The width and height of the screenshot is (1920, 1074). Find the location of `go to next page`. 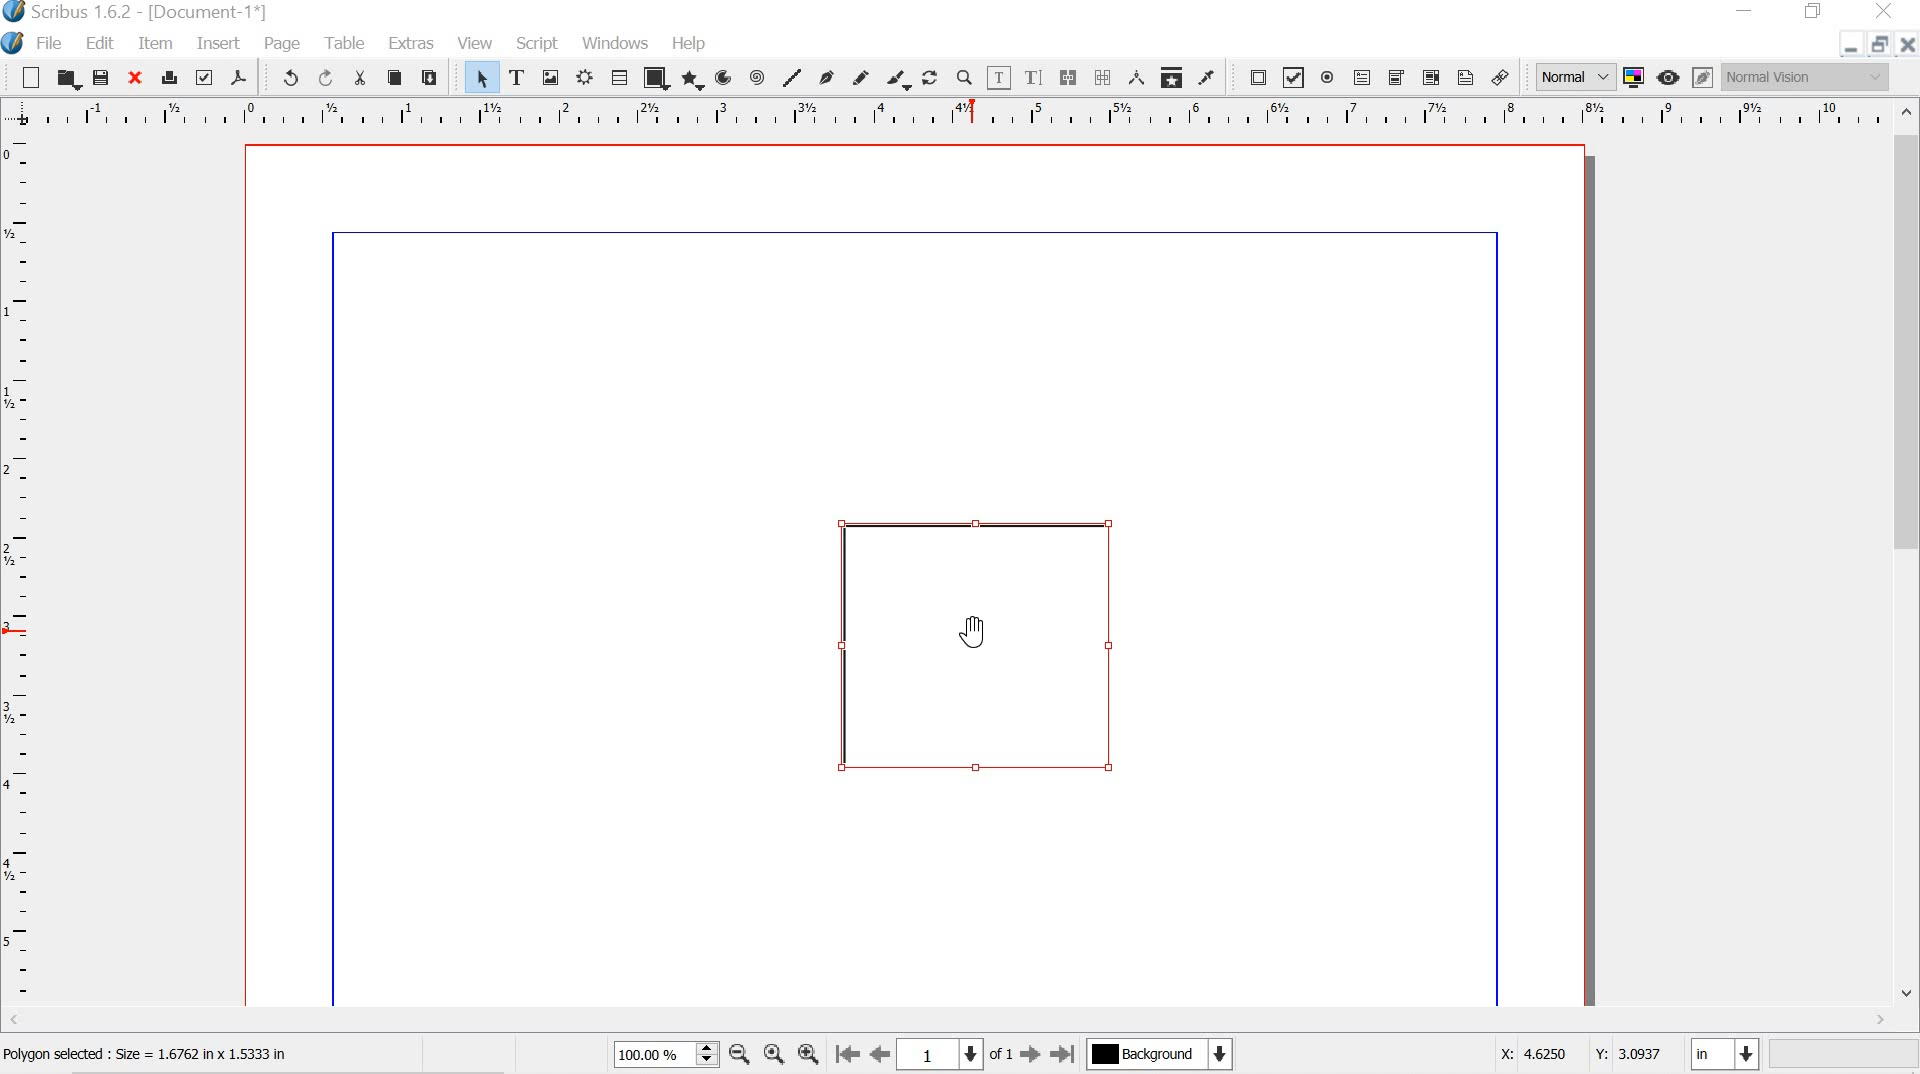

go to next page is located at coordinates (1030, 1058).